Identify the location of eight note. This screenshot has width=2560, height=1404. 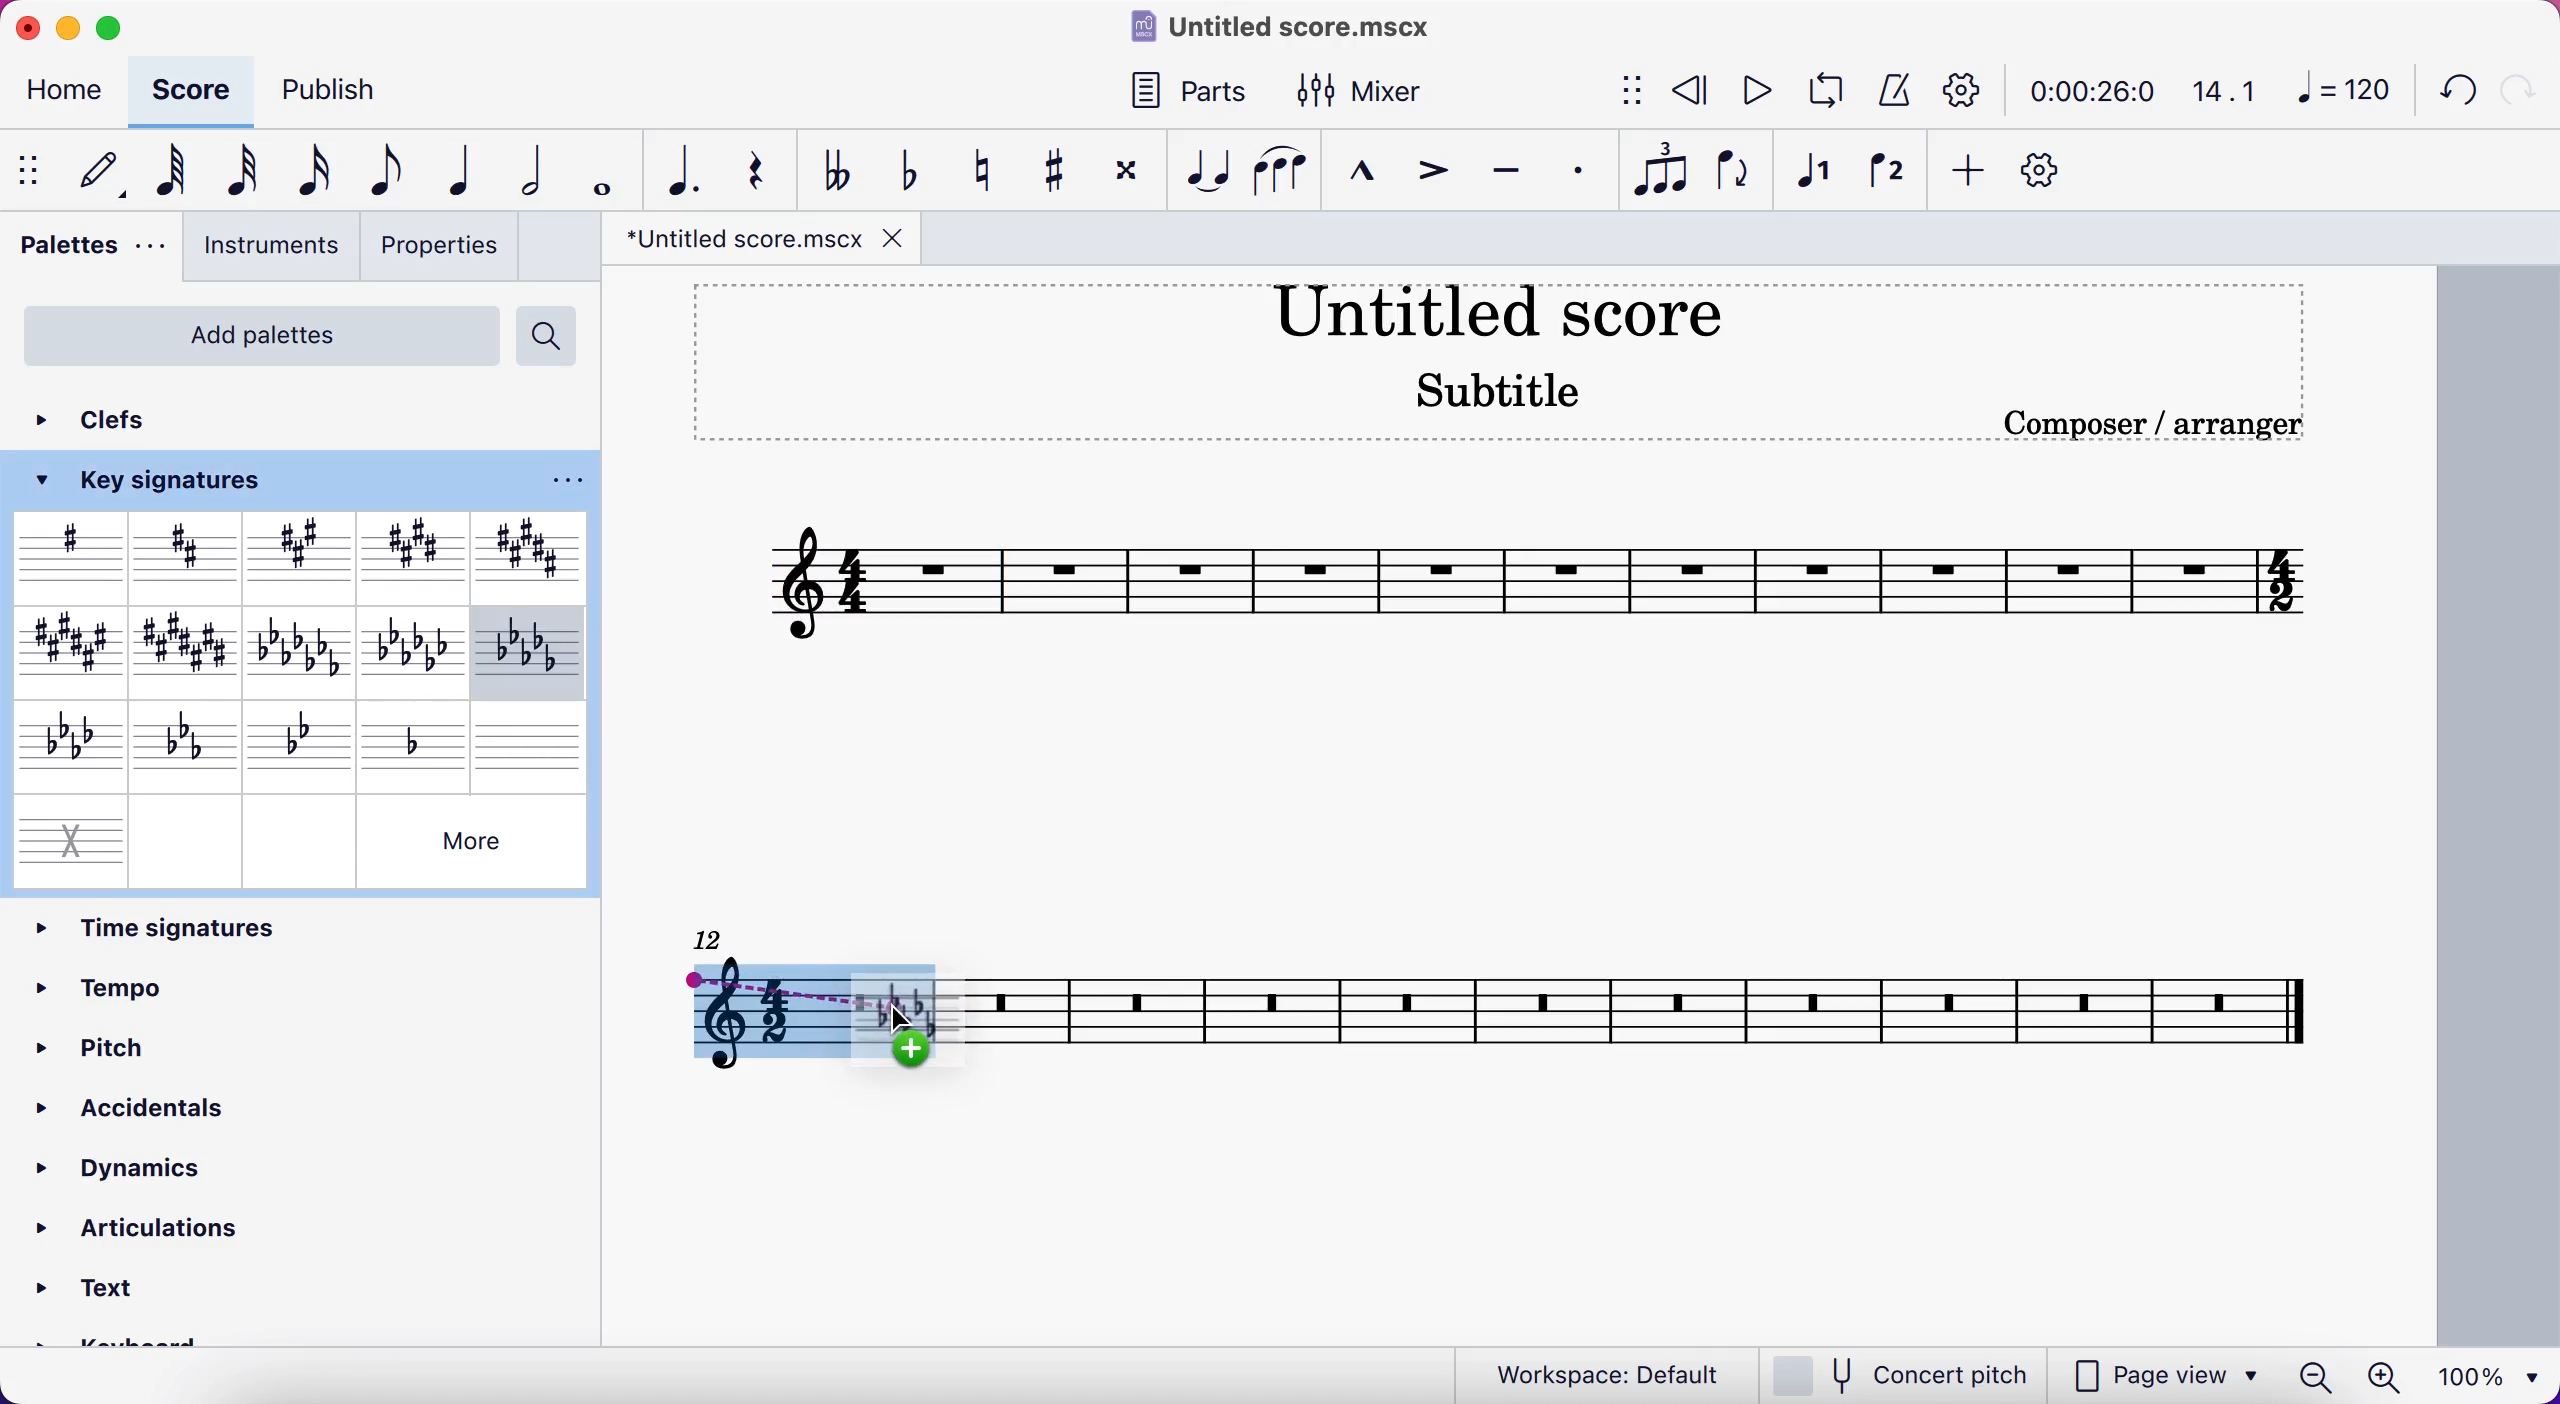
(392, 167).